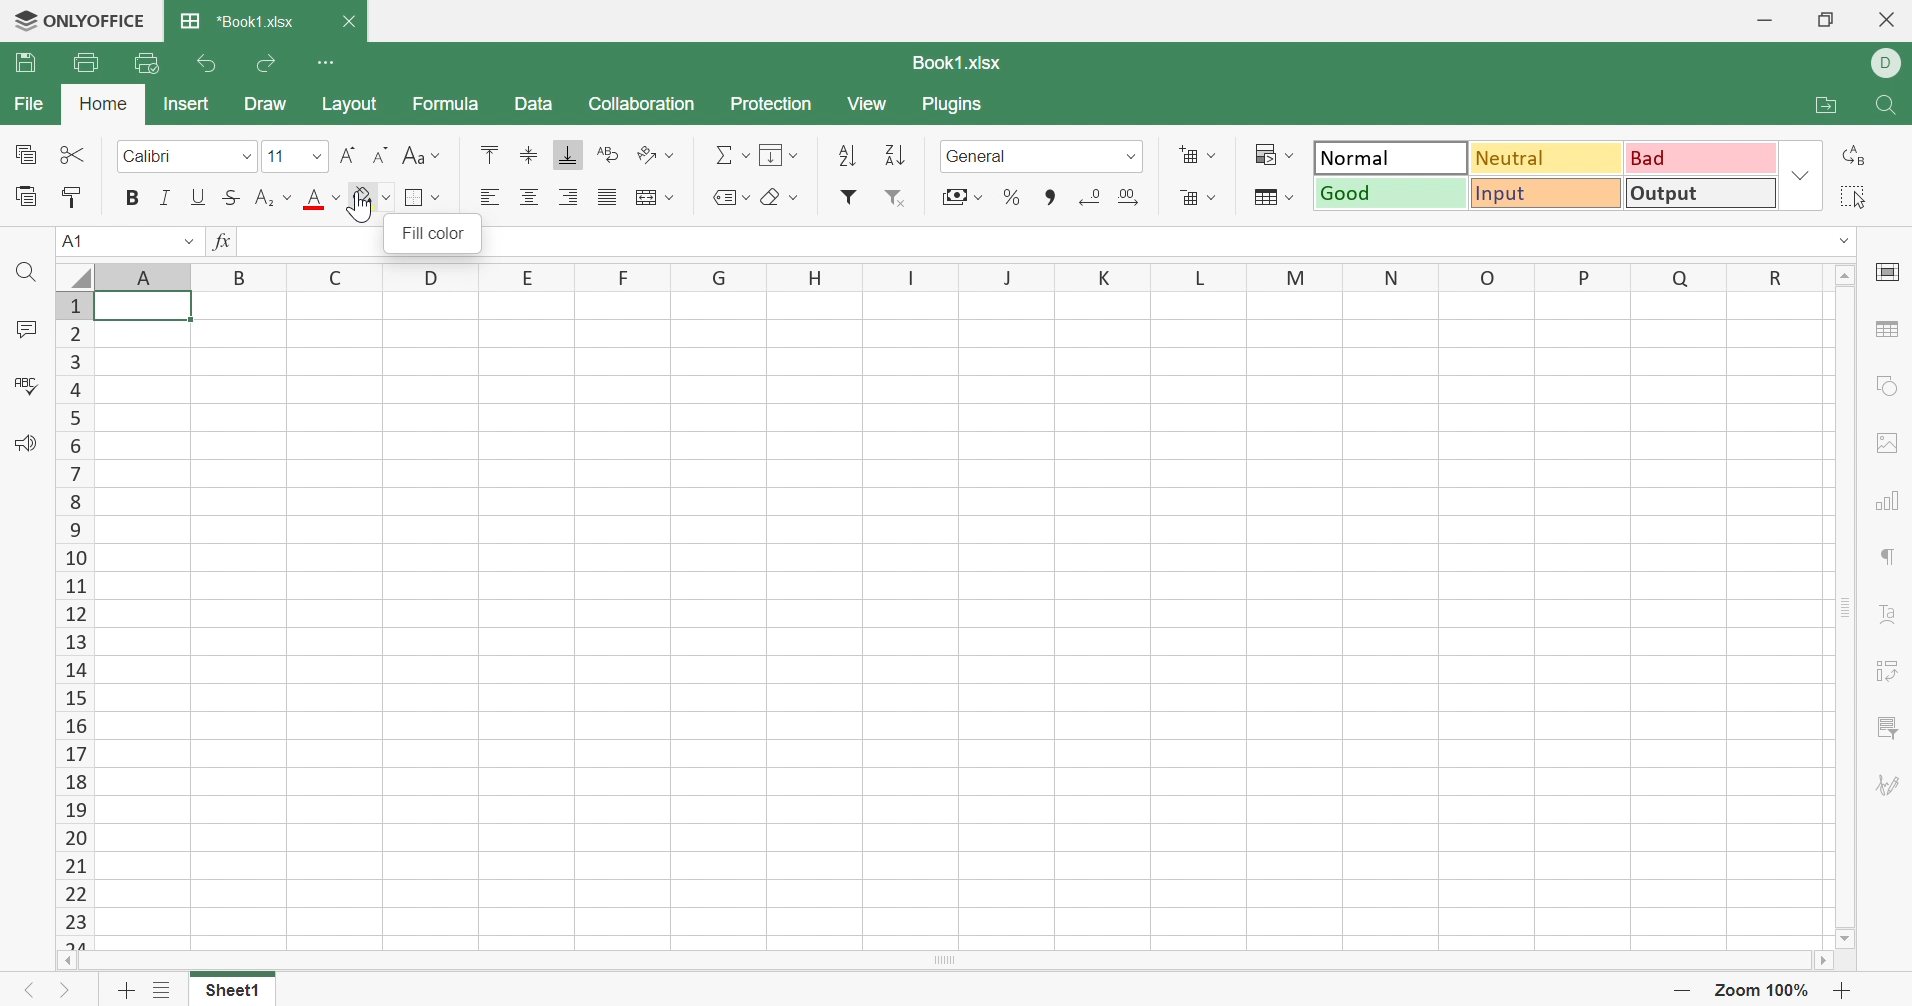  Describe the element at coordinates (350, 156) in the screenshot. I see `Increment font size` at that location.